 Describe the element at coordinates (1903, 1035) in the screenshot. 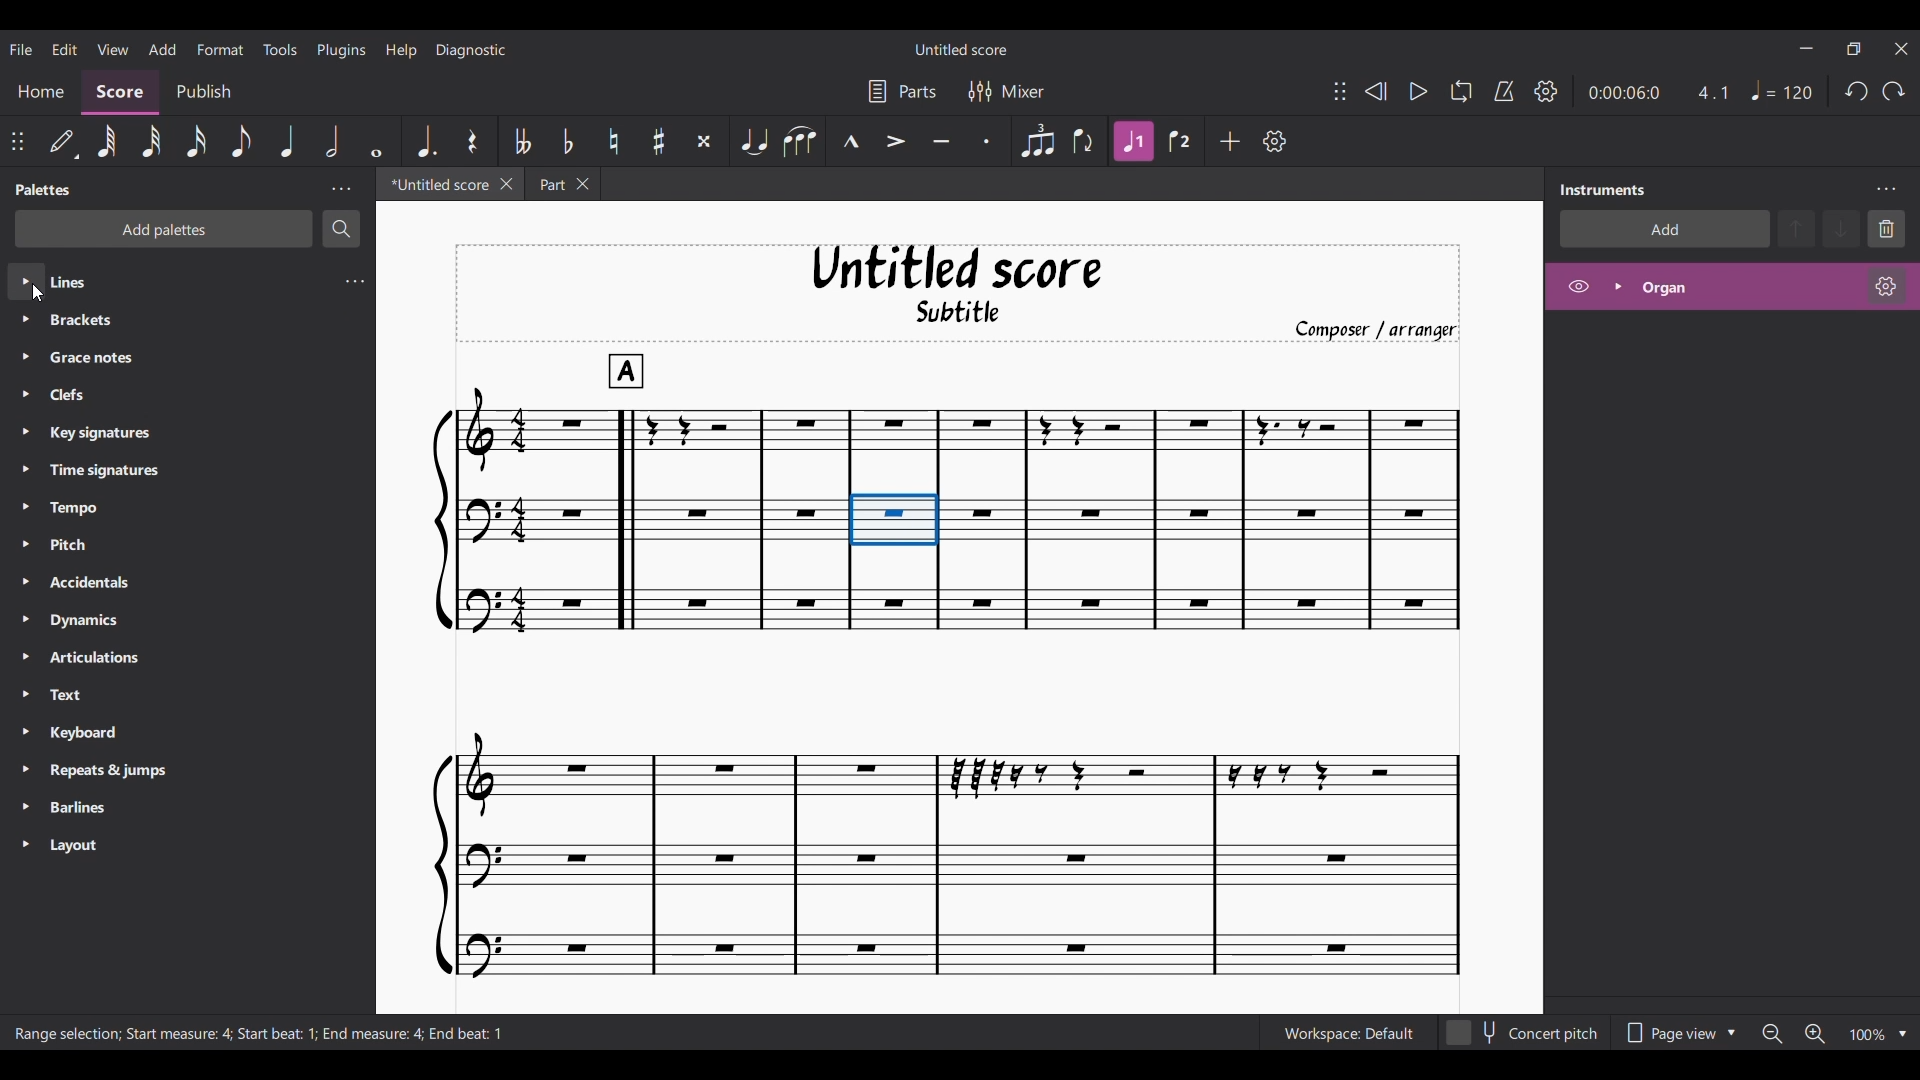

I see `Zoom options` at that location.